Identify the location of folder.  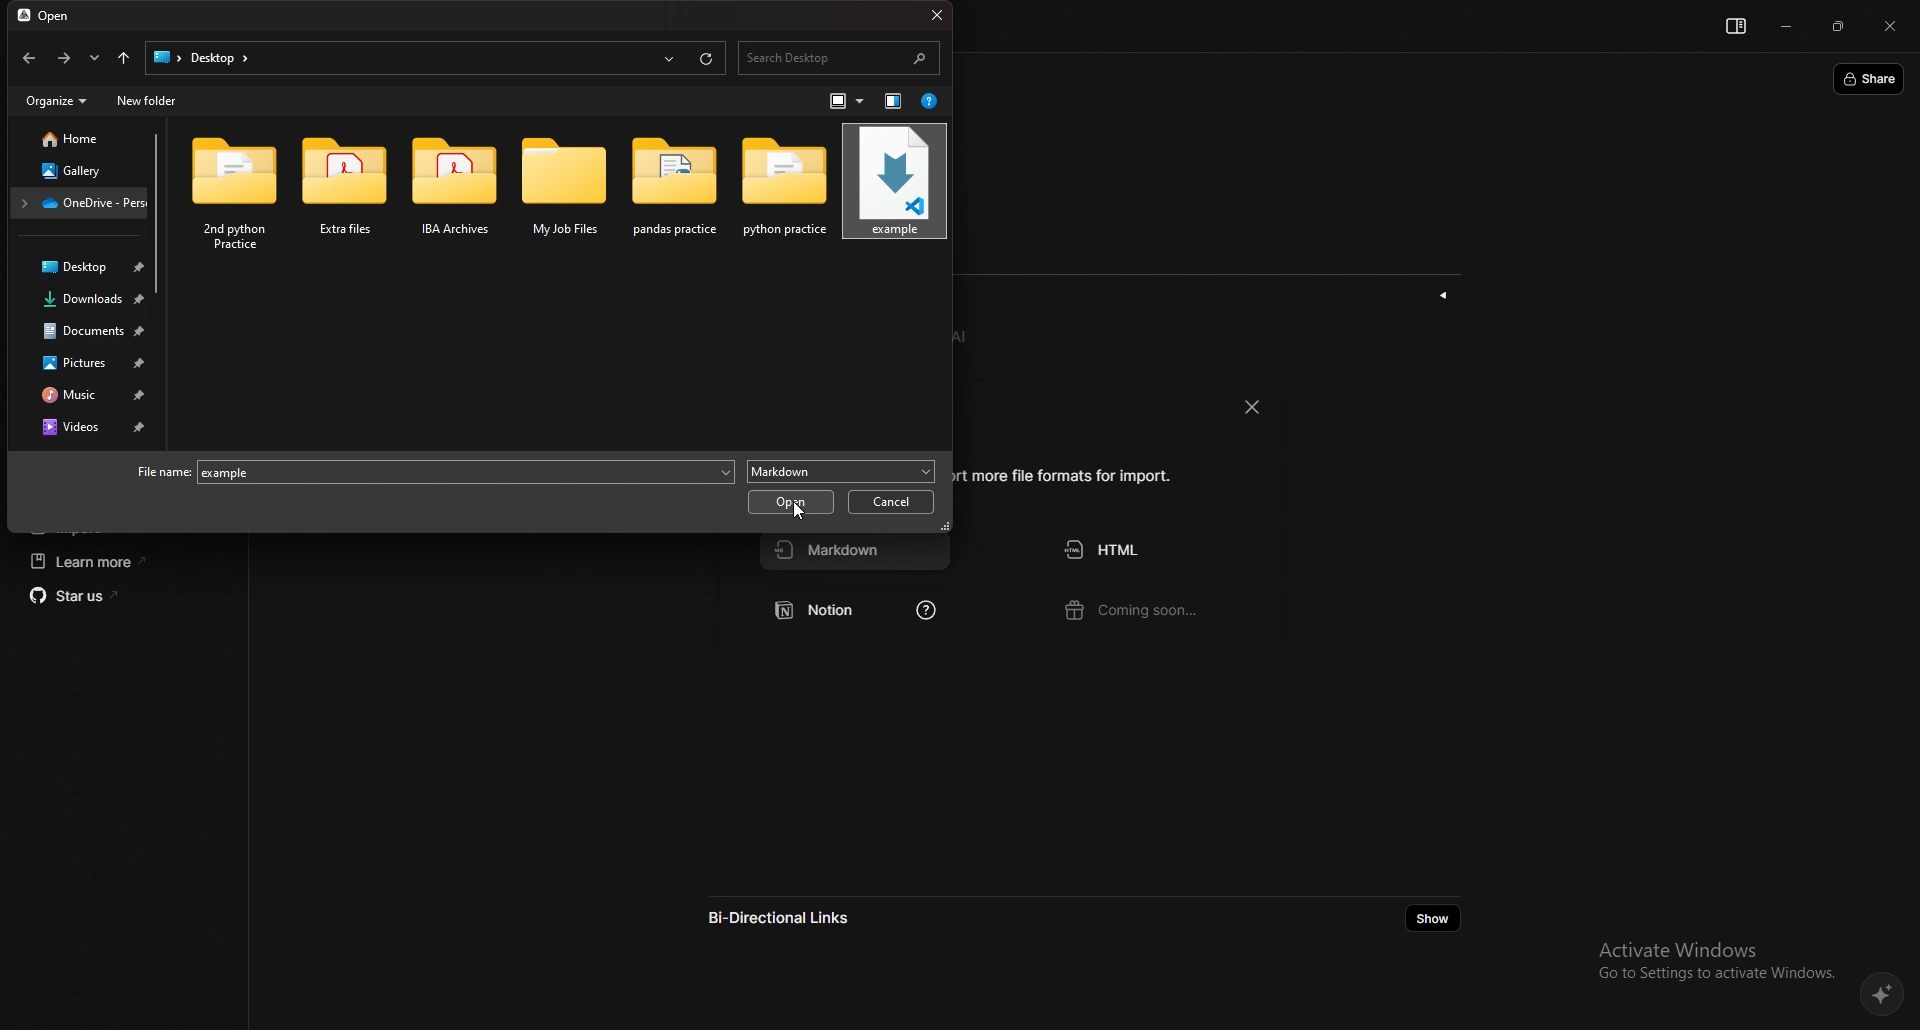
(457, 191).